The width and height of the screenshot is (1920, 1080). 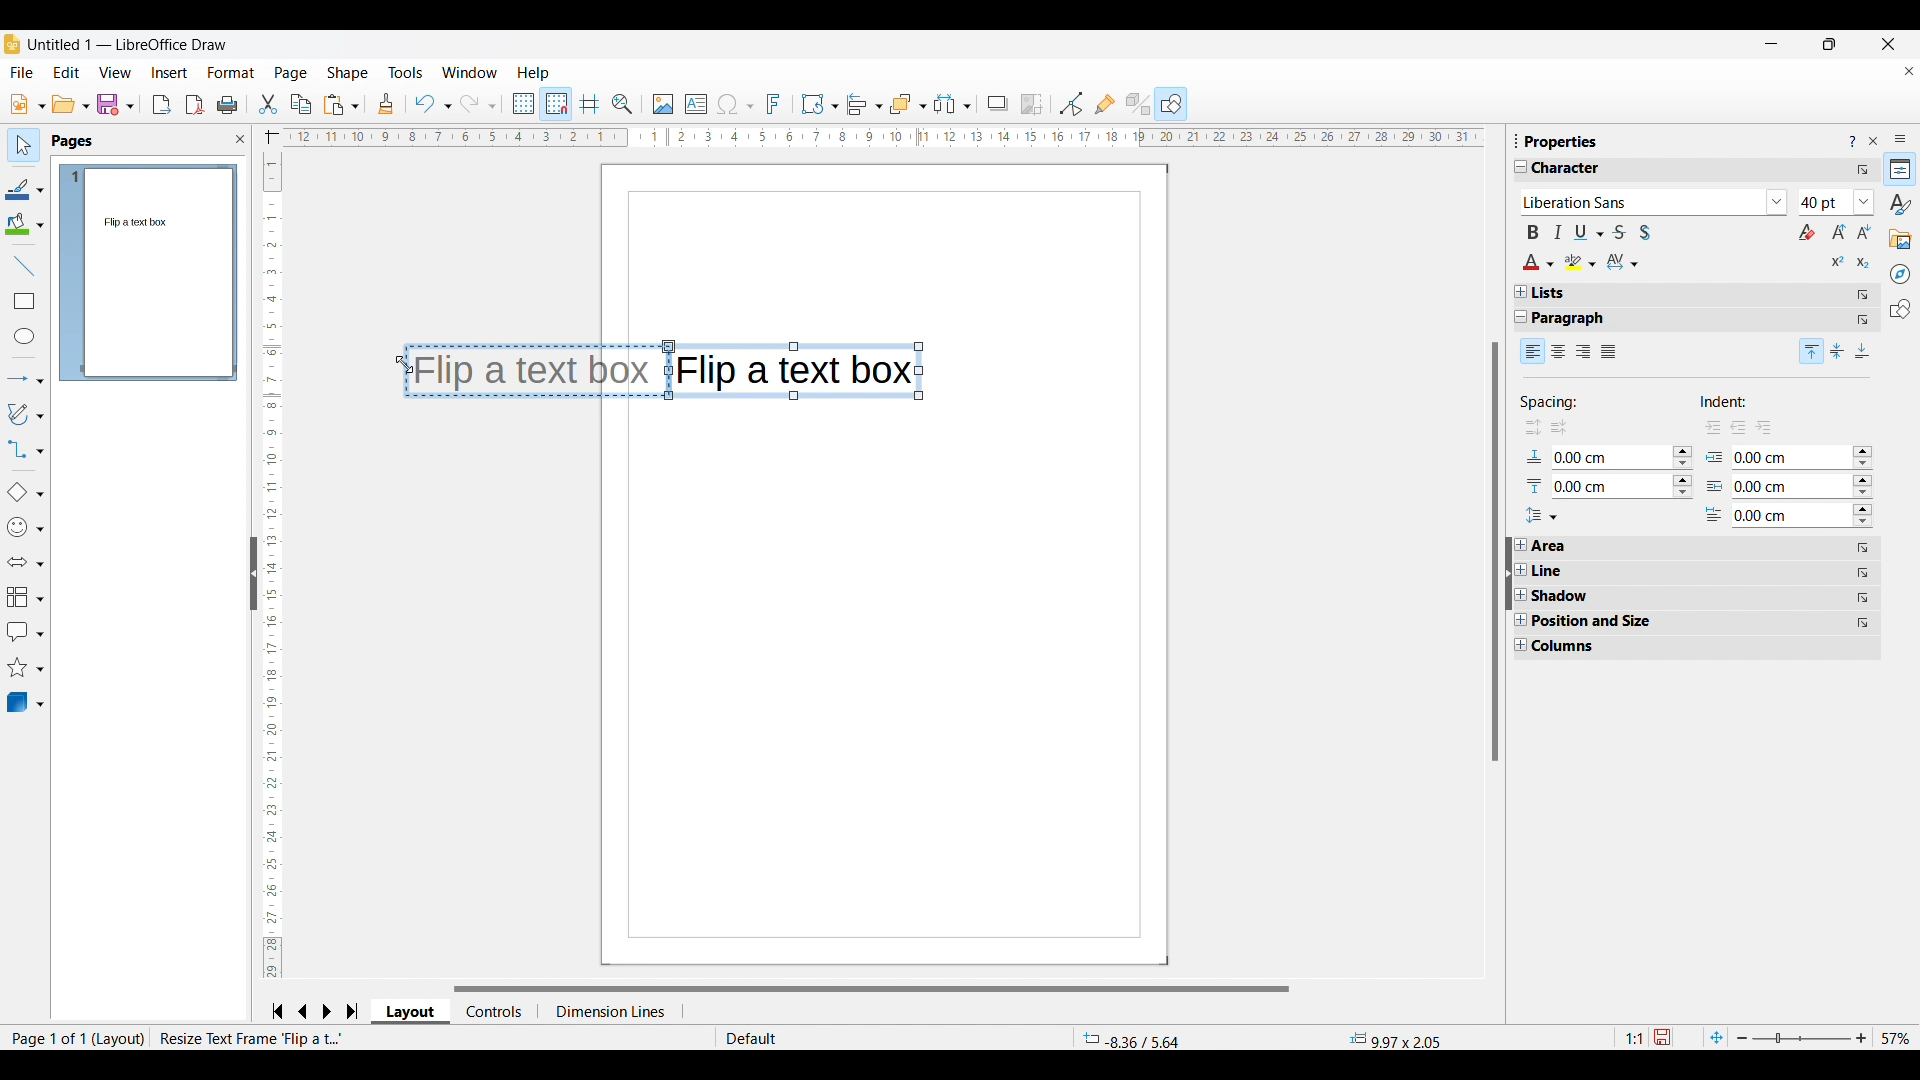 What do you see at coordinates (1535, 473) in the screenshot?
I see `Indicates input for respective spacing options` at bounding box center [1535, 473].